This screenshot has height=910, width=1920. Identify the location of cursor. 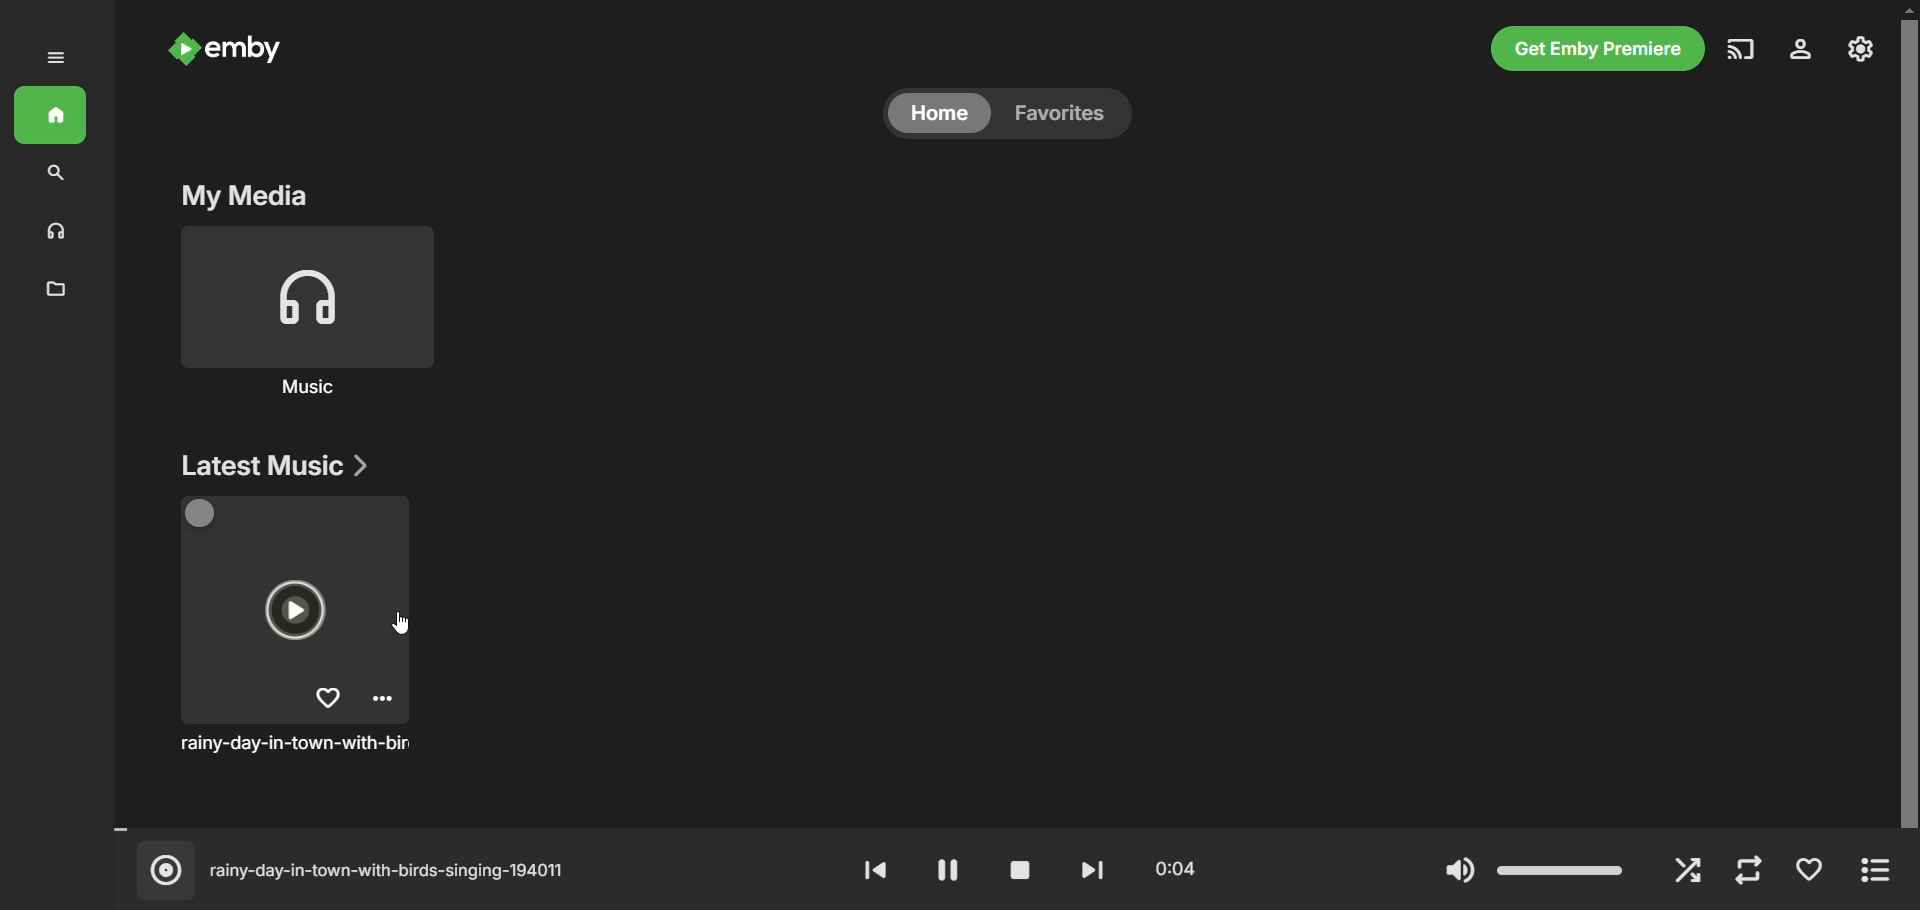
(400, 624).